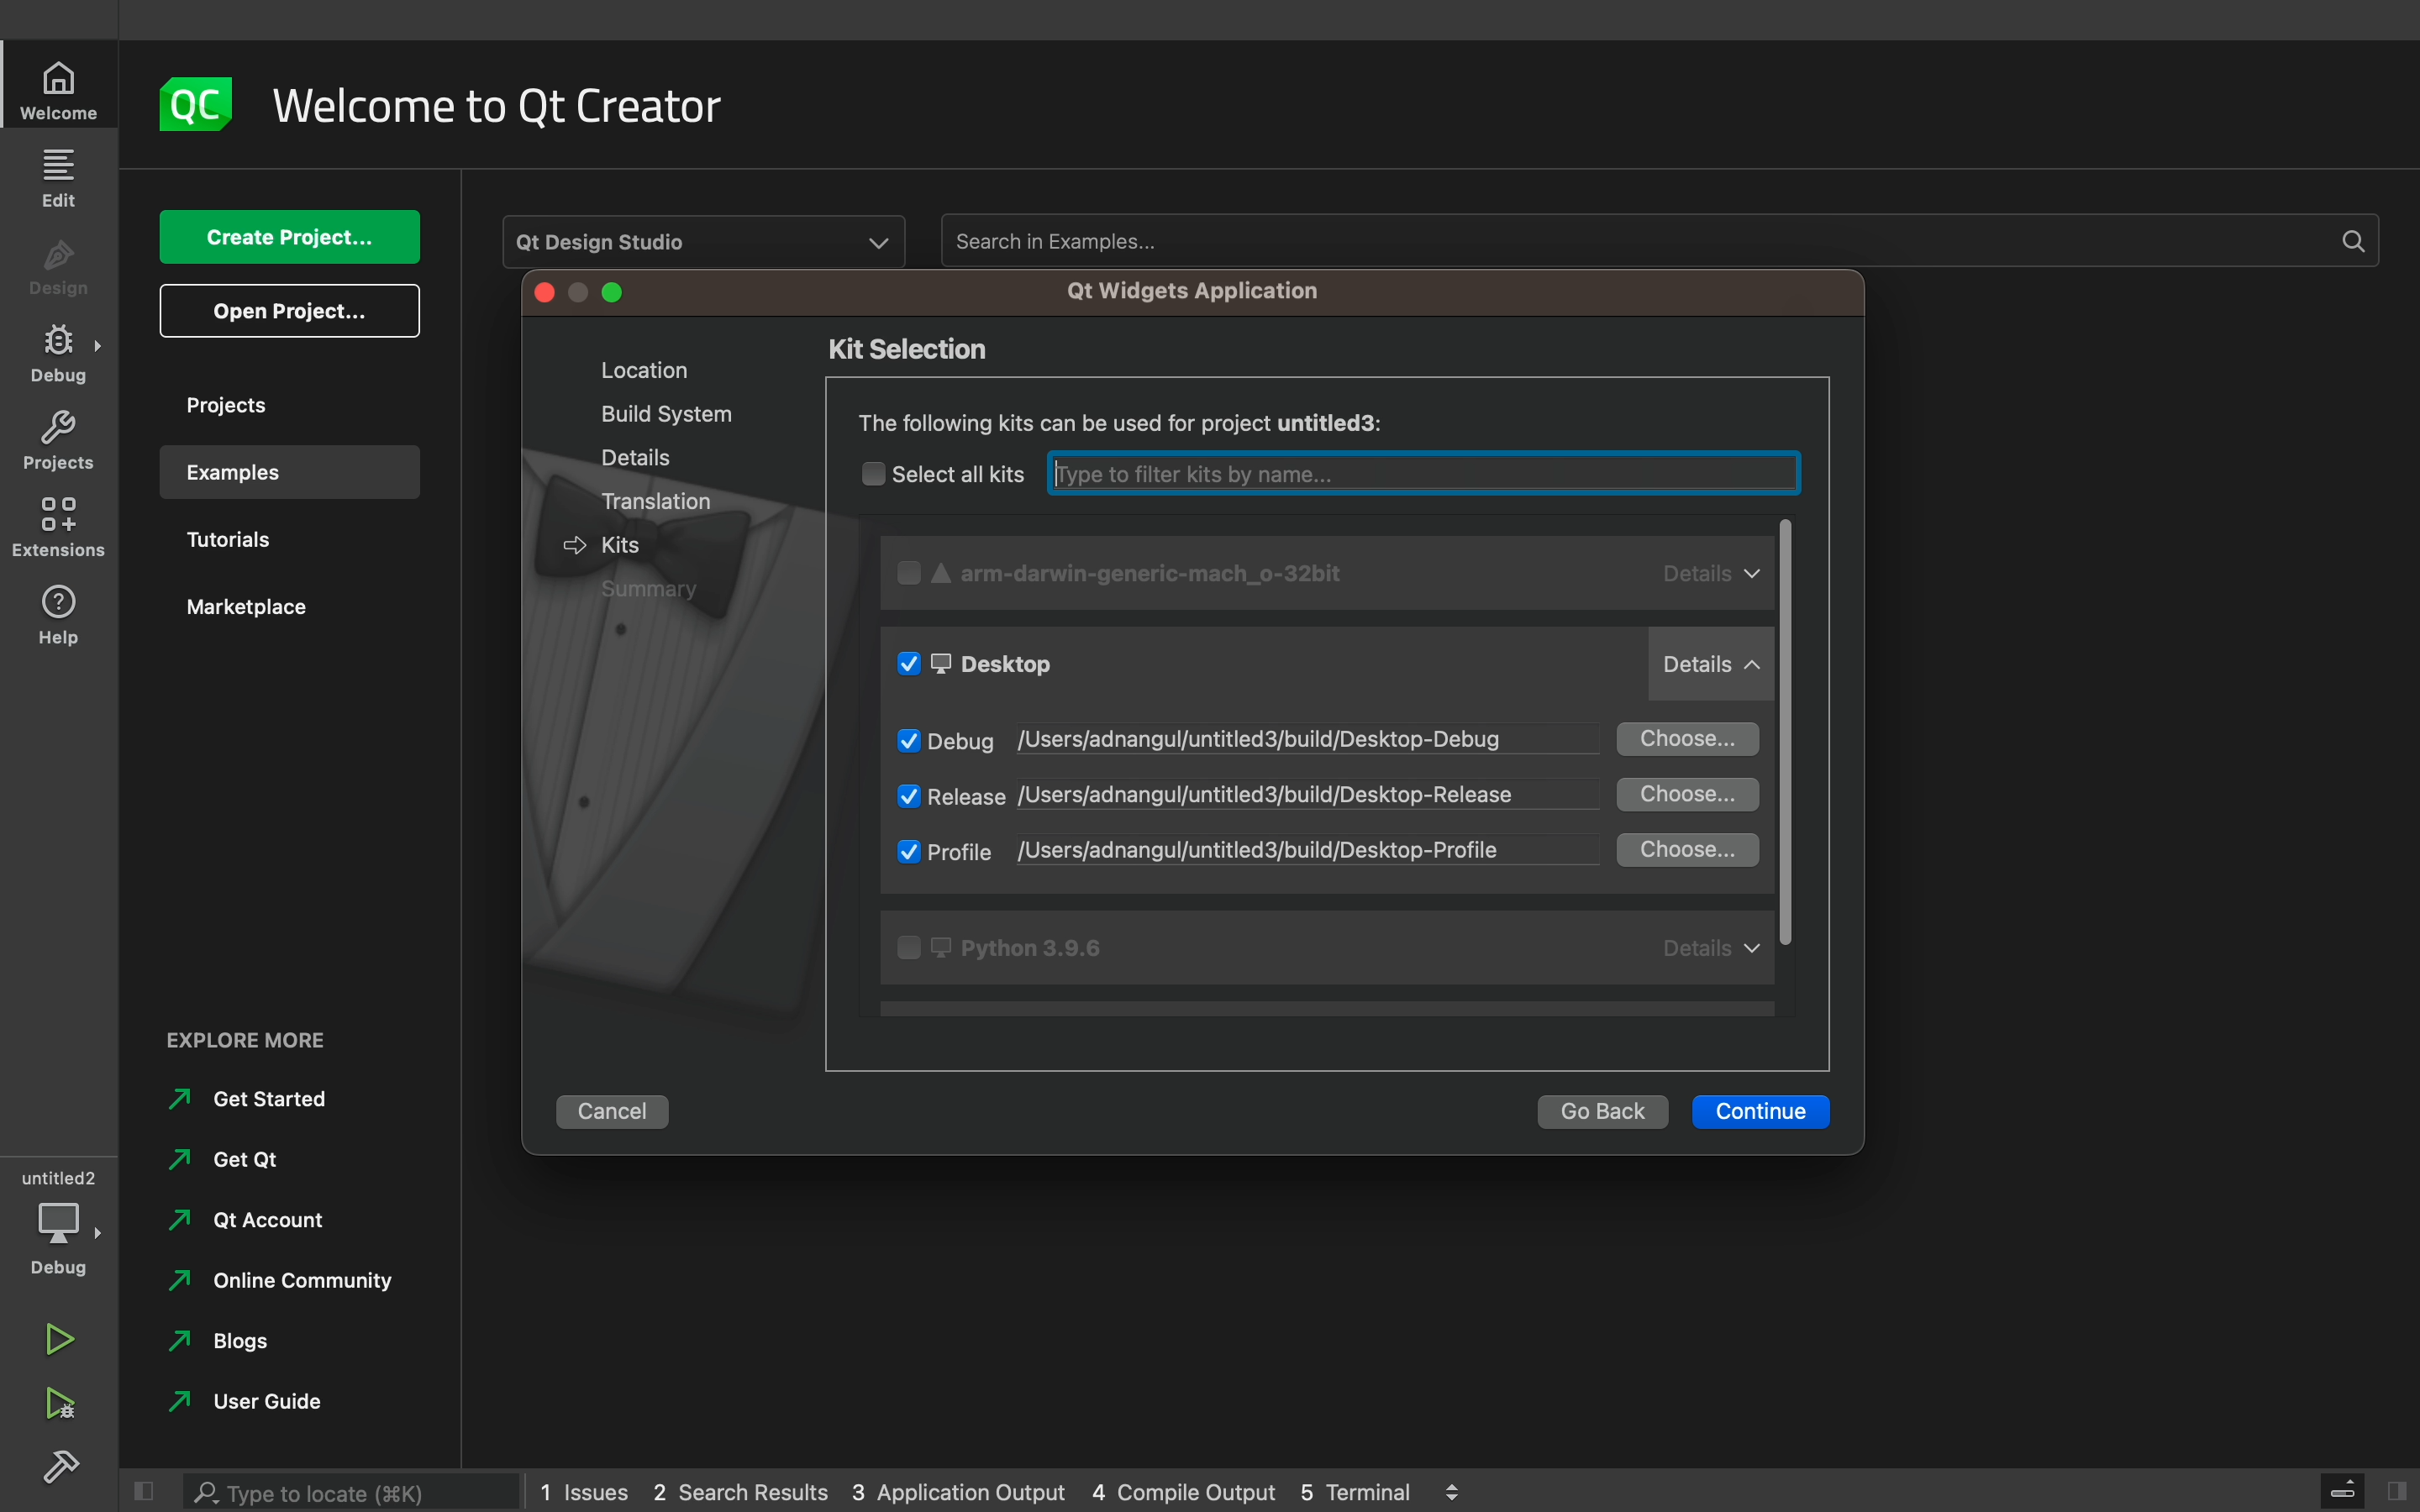 The height and width of the screenshot is (1512, 2420). I want to click on 3 application output, so click(958, 1493).